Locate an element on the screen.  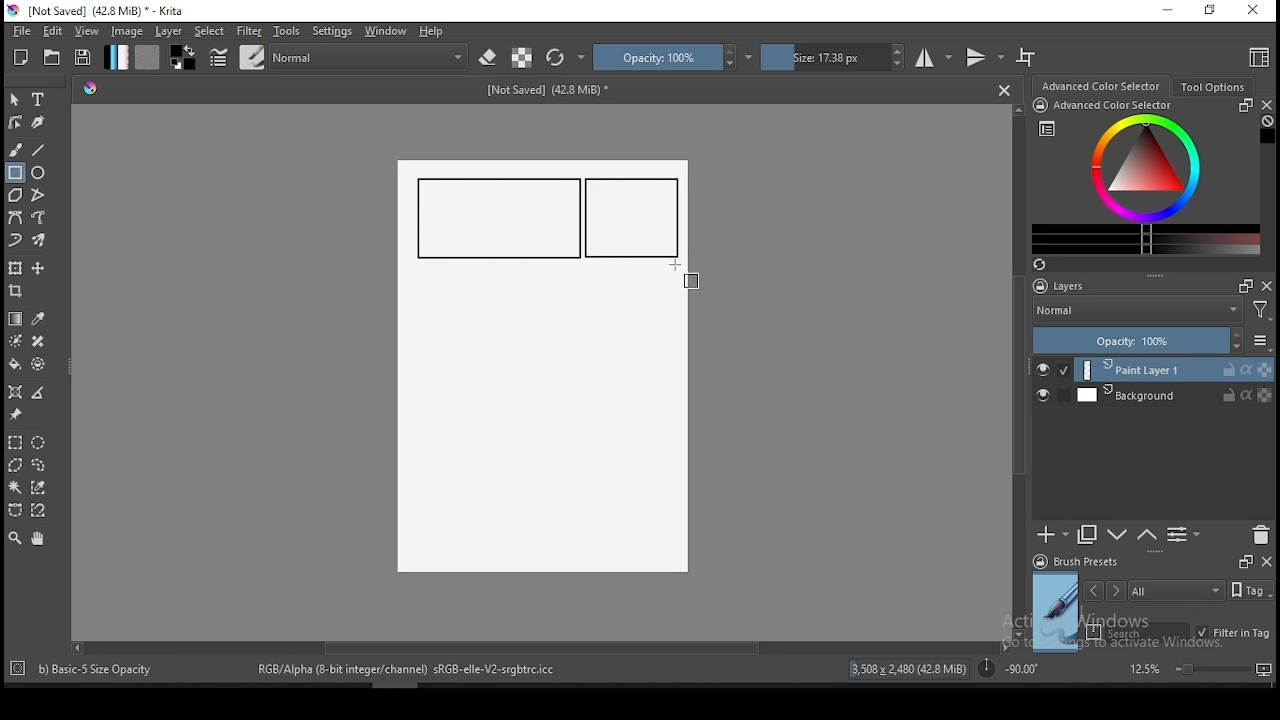
Filter is located at coordinates (1261, 313).